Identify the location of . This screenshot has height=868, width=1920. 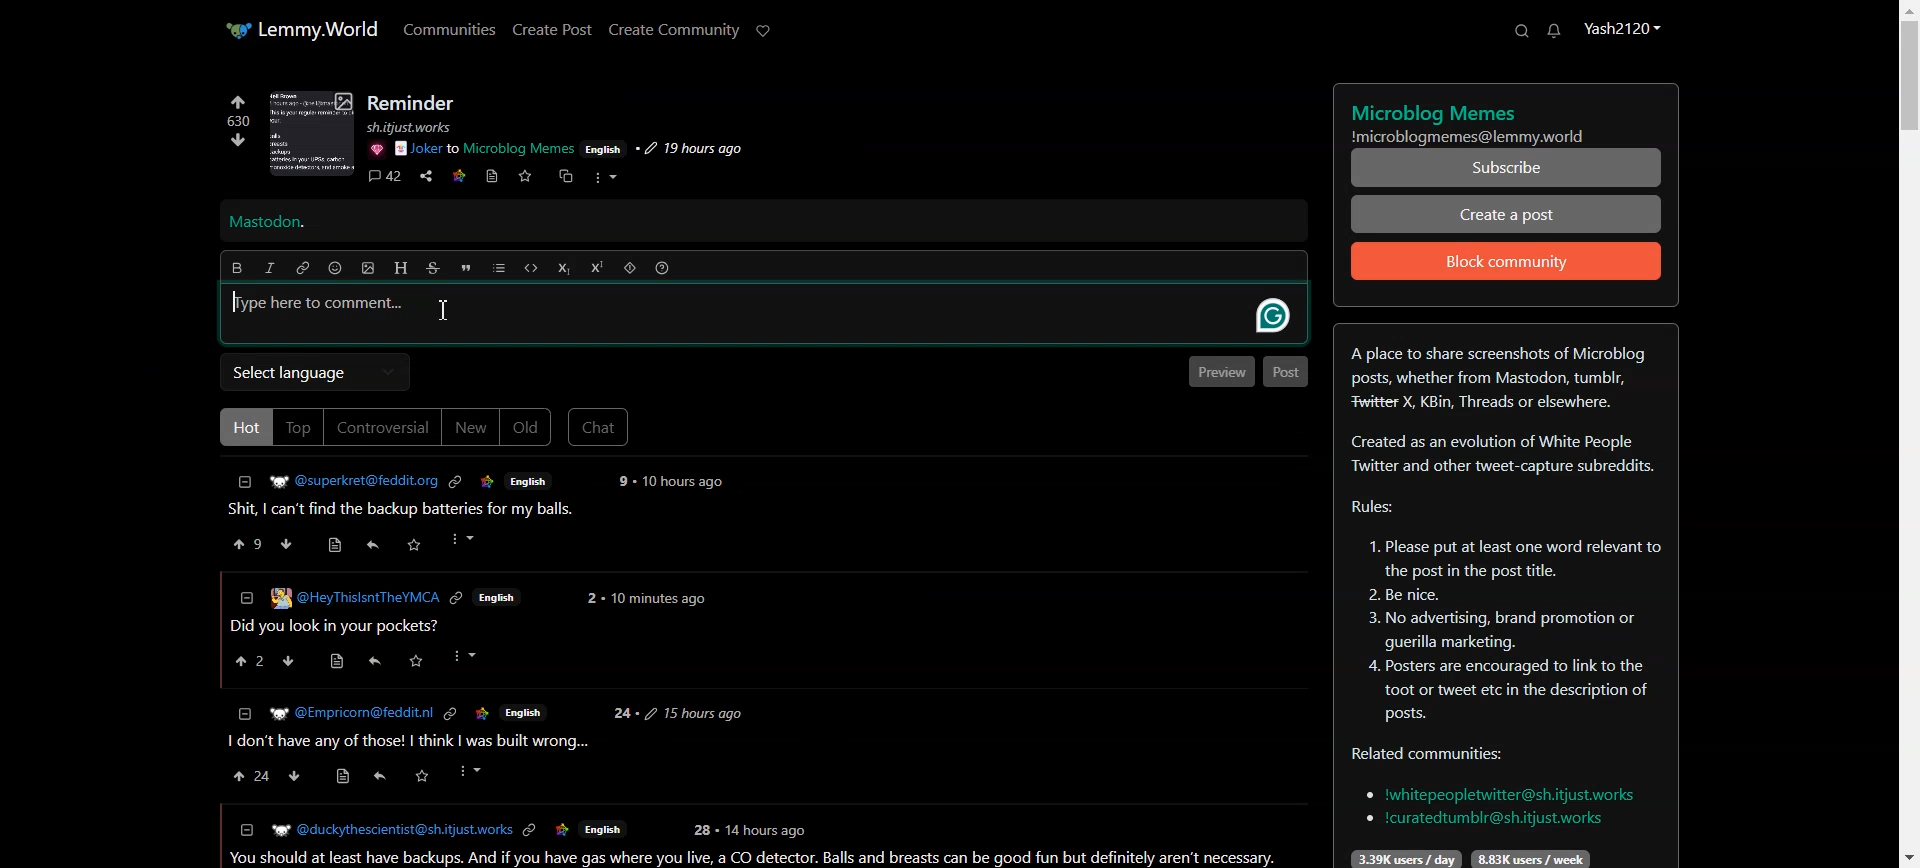
(701, 830).